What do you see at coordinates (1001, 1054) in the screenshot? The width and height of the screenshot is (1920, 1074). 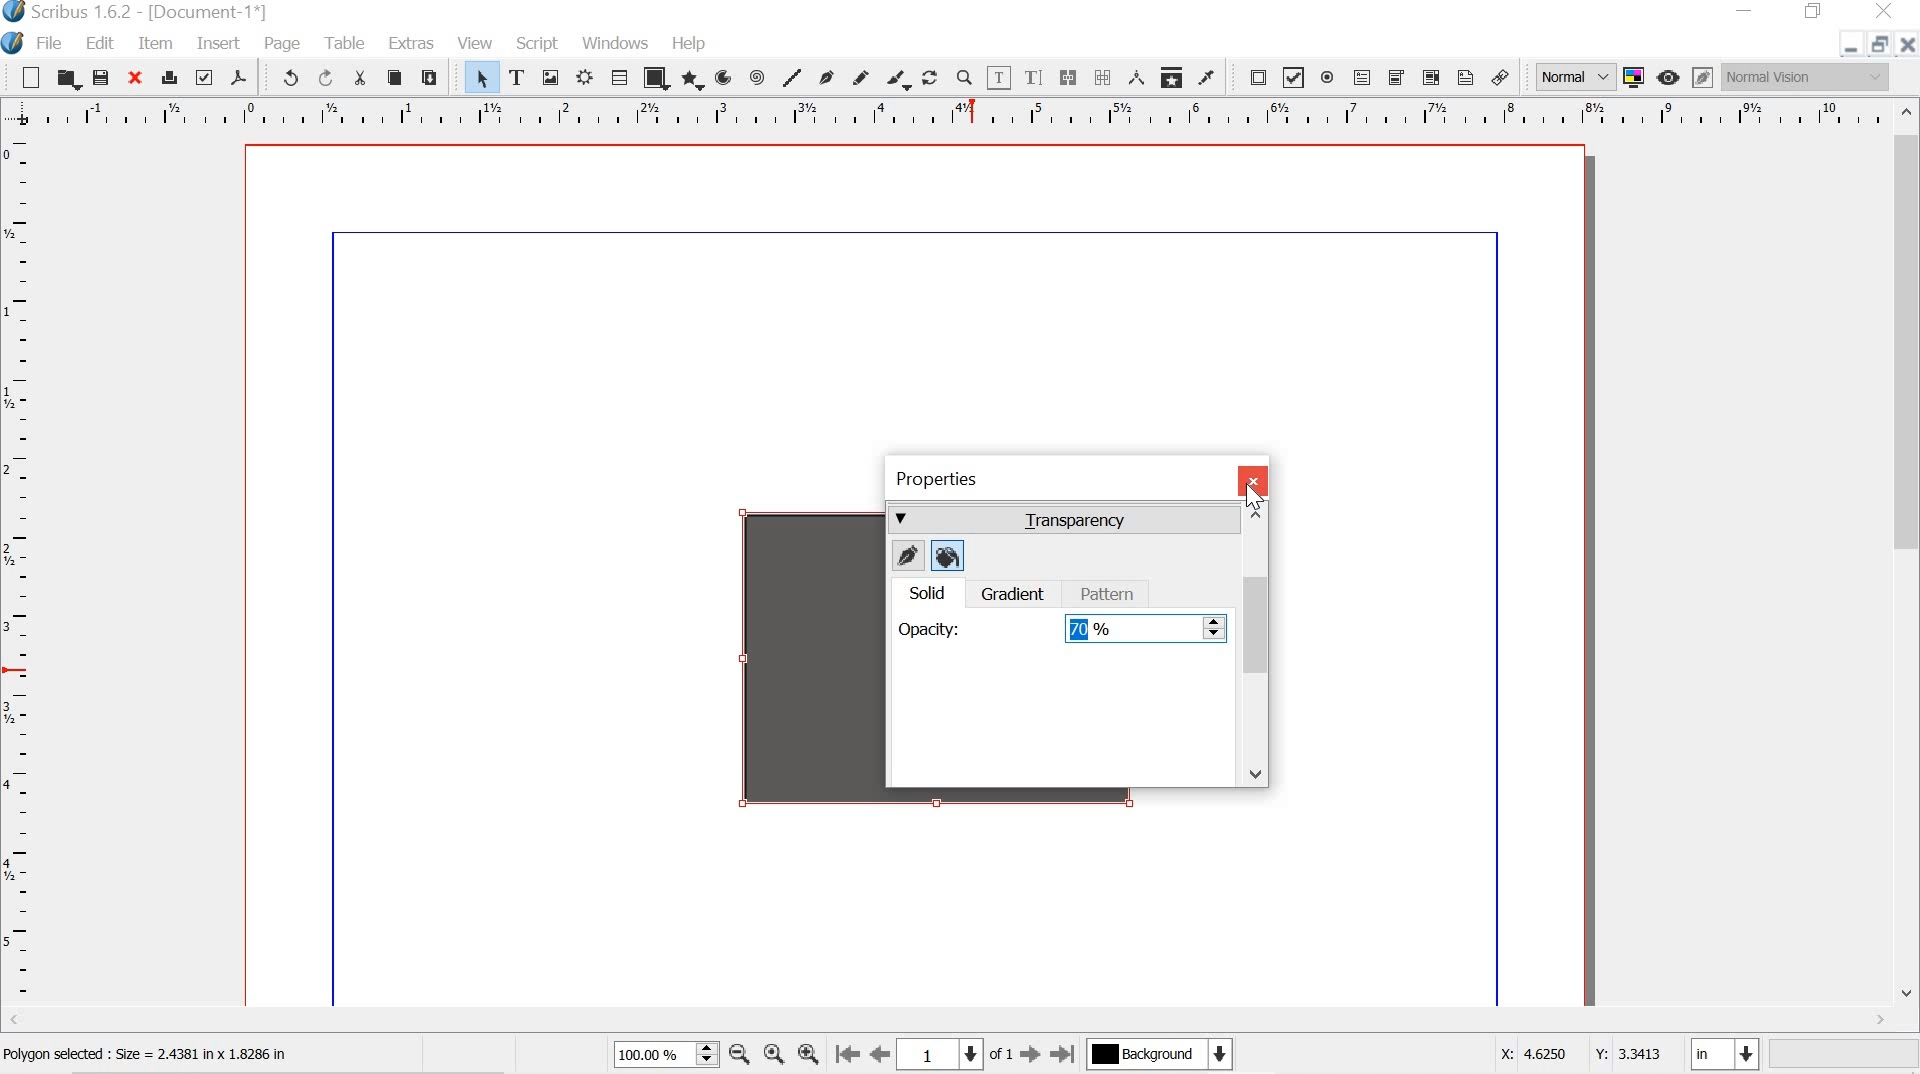 I see `of 1` at bounding box center [1001, 1054].